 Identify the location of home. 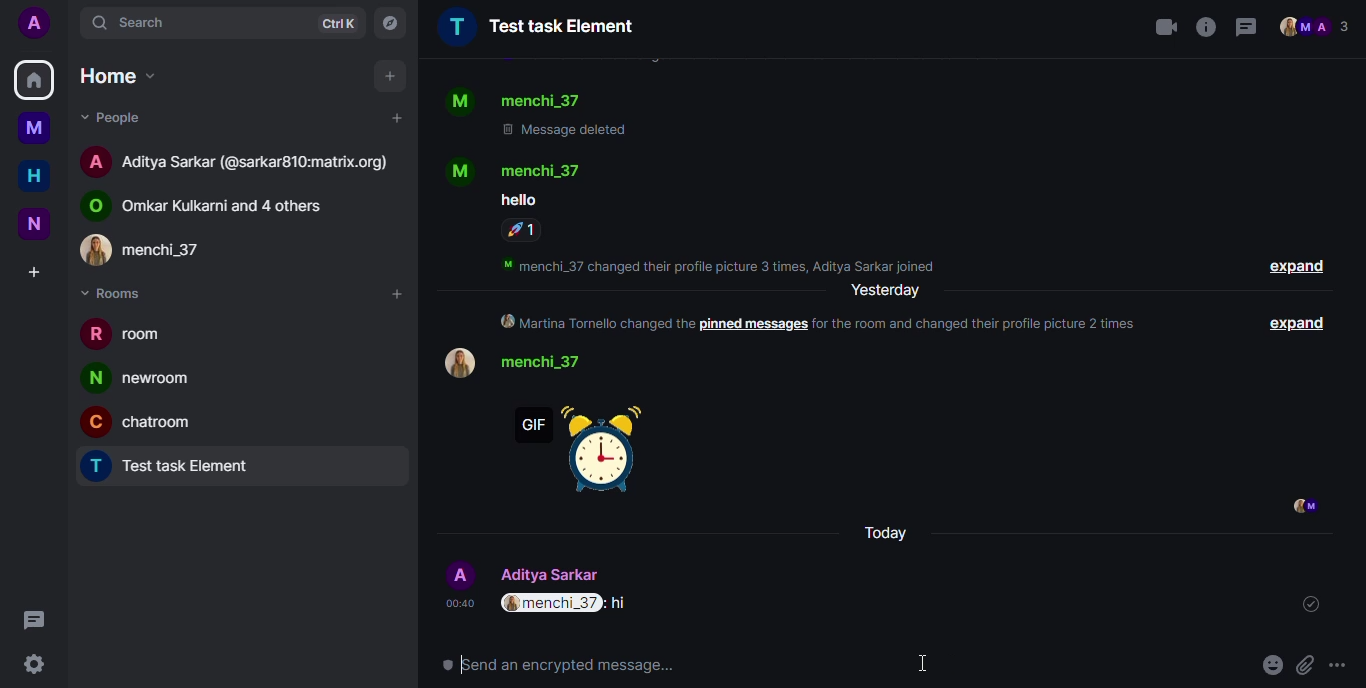
(34, 81).